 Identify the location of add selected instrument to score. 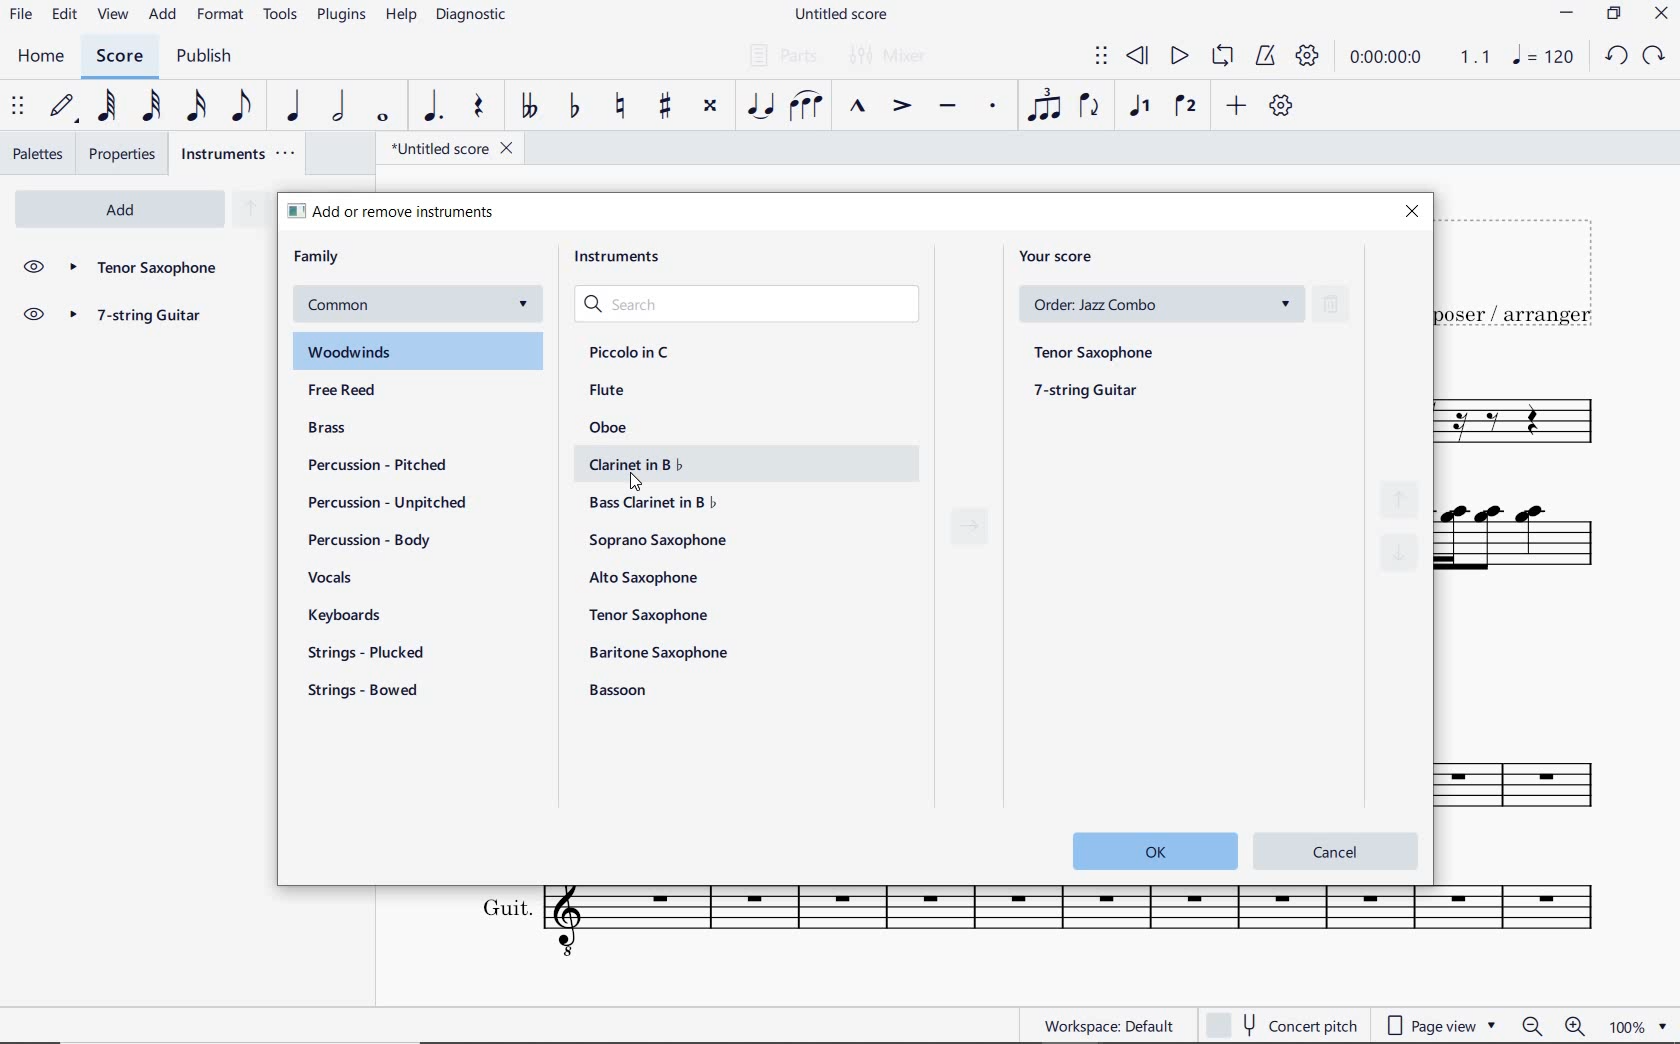
(970, 532).